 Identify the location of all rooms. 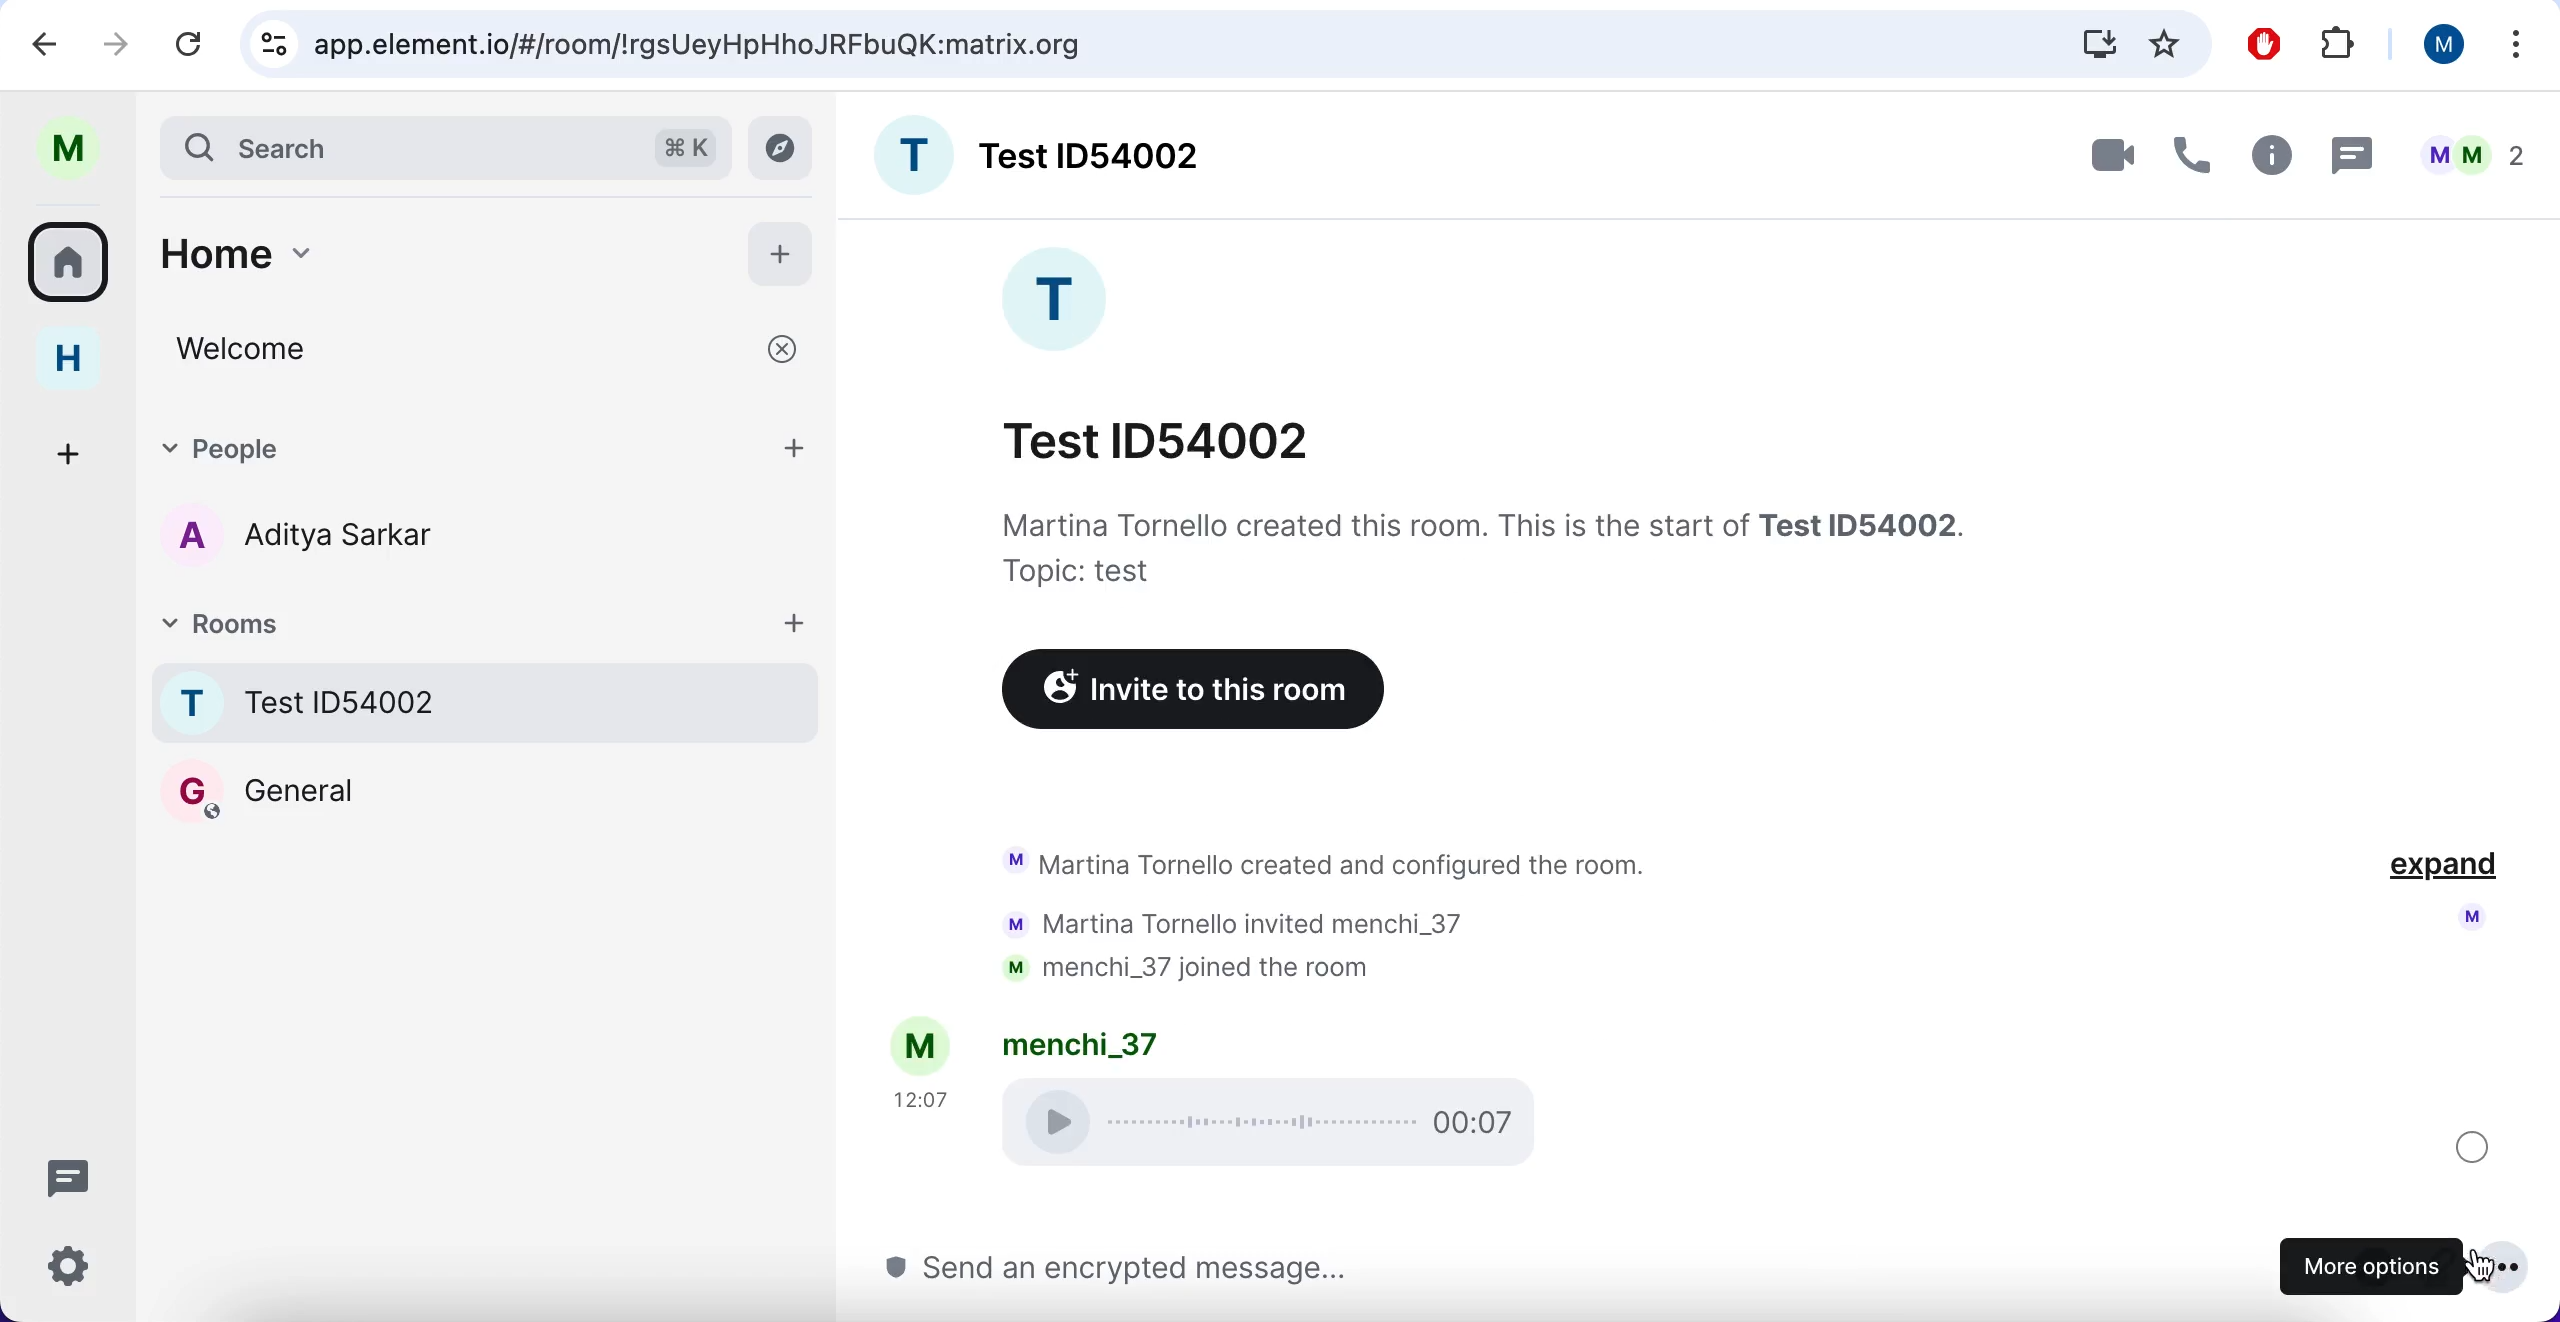
(70, 269).